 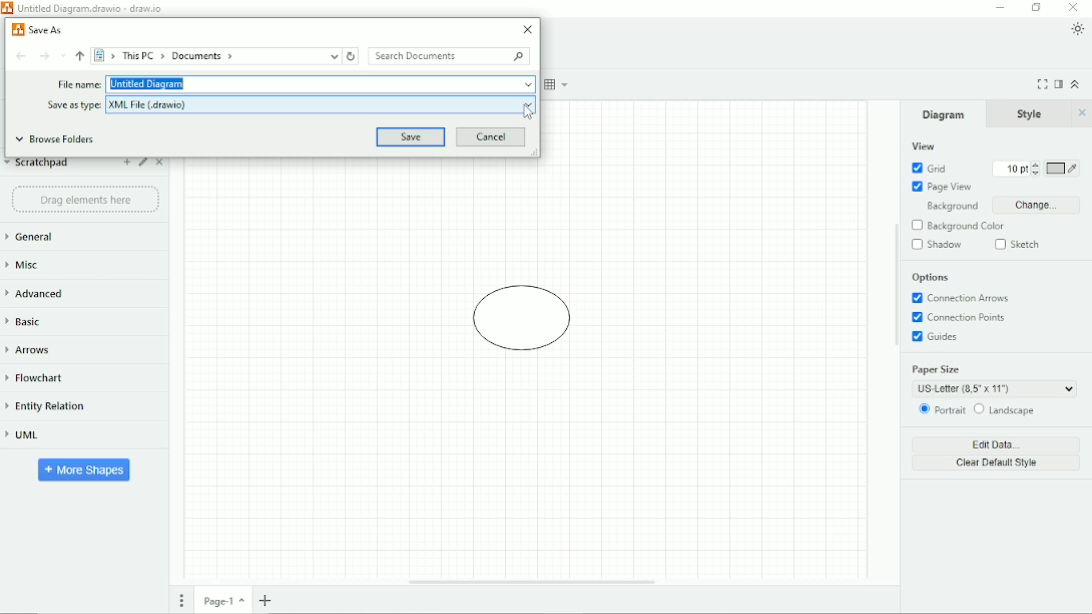 I want to click on Shadow, so click(x=938, y=245).